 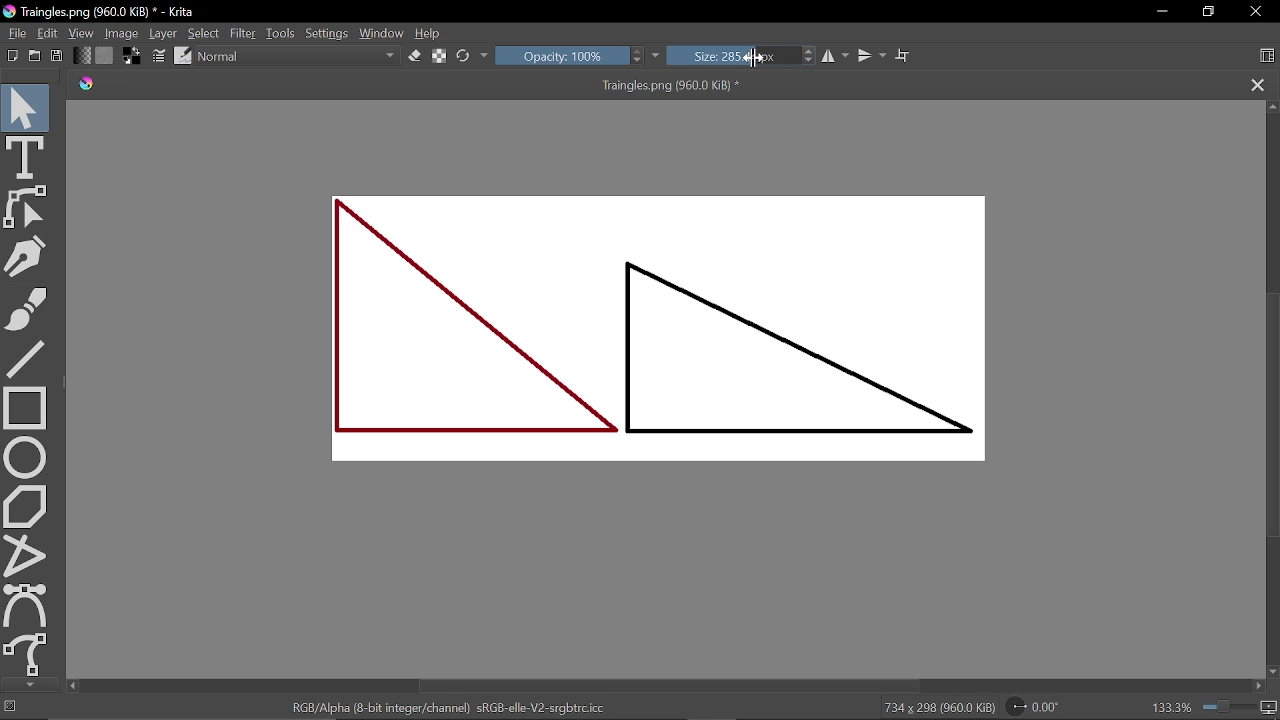 What do you see at coordinates (437, 57) in the screenshot?
I see `preserve alpha` at bounding box center [437, 57].